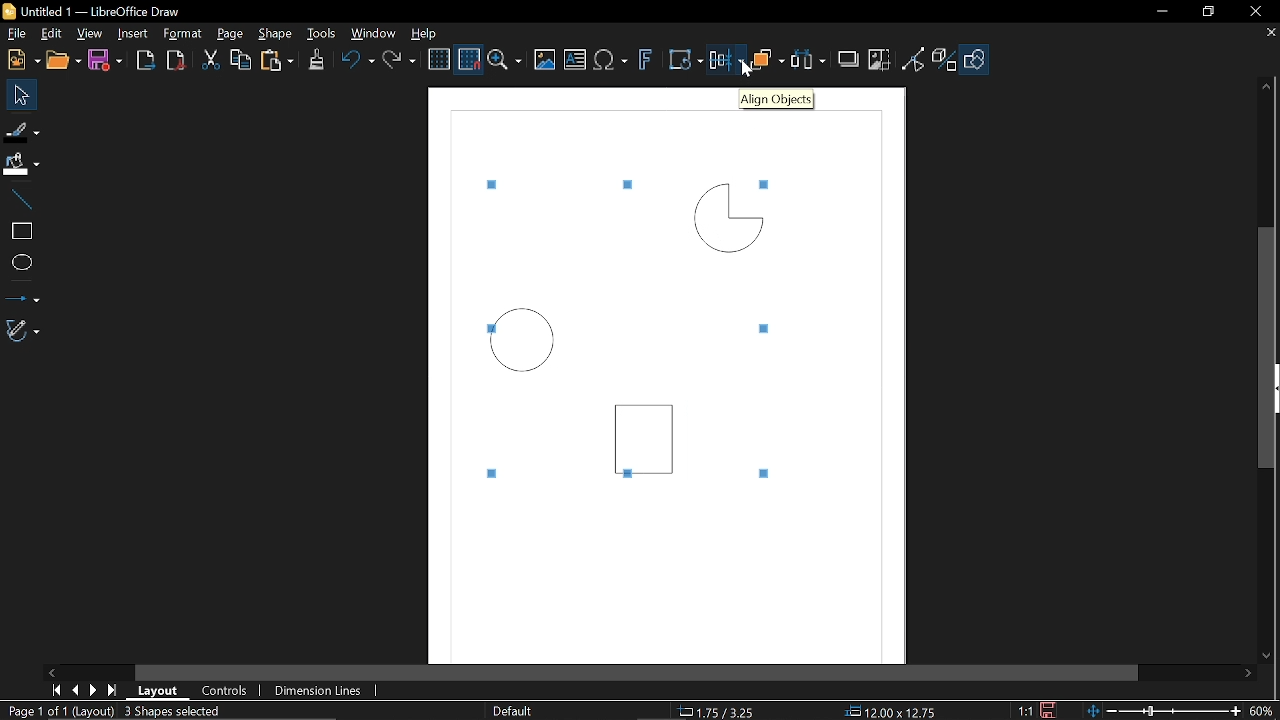 This screenshot has width=1280, height=720. Describe the element at coordinates (182, 34) in the screenshot. I see `Format` at that location.